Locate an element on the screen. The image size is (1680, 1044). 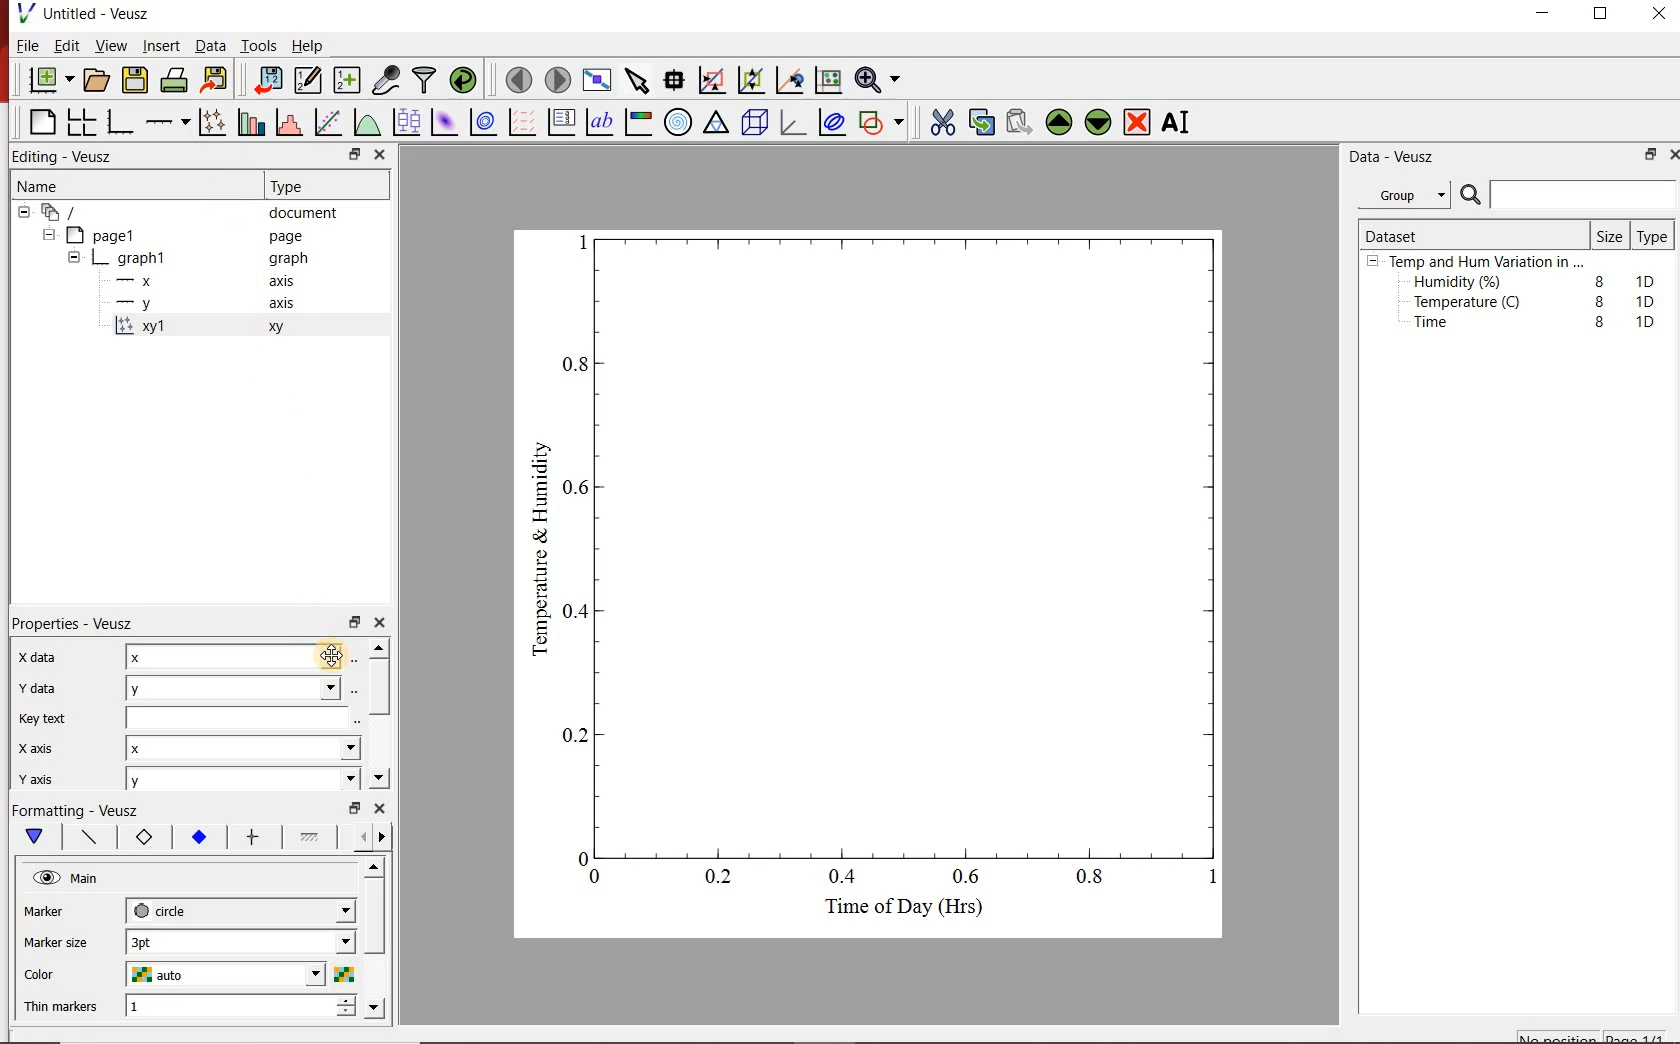
hide sub menu is located at coordinates (52, 237).